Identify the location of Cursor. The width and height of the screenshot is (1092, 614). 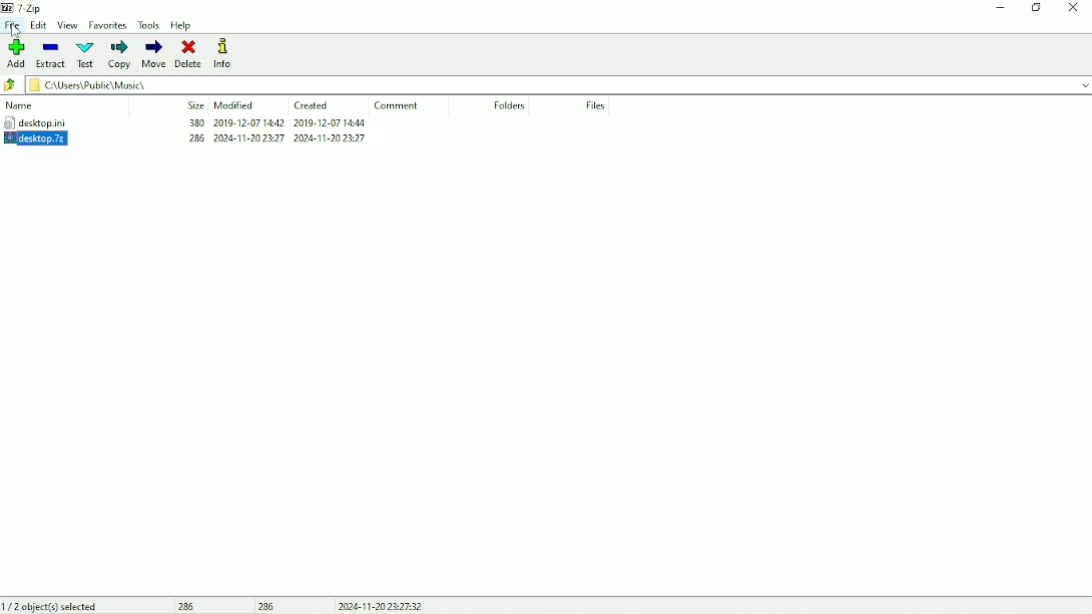
(16, 30).